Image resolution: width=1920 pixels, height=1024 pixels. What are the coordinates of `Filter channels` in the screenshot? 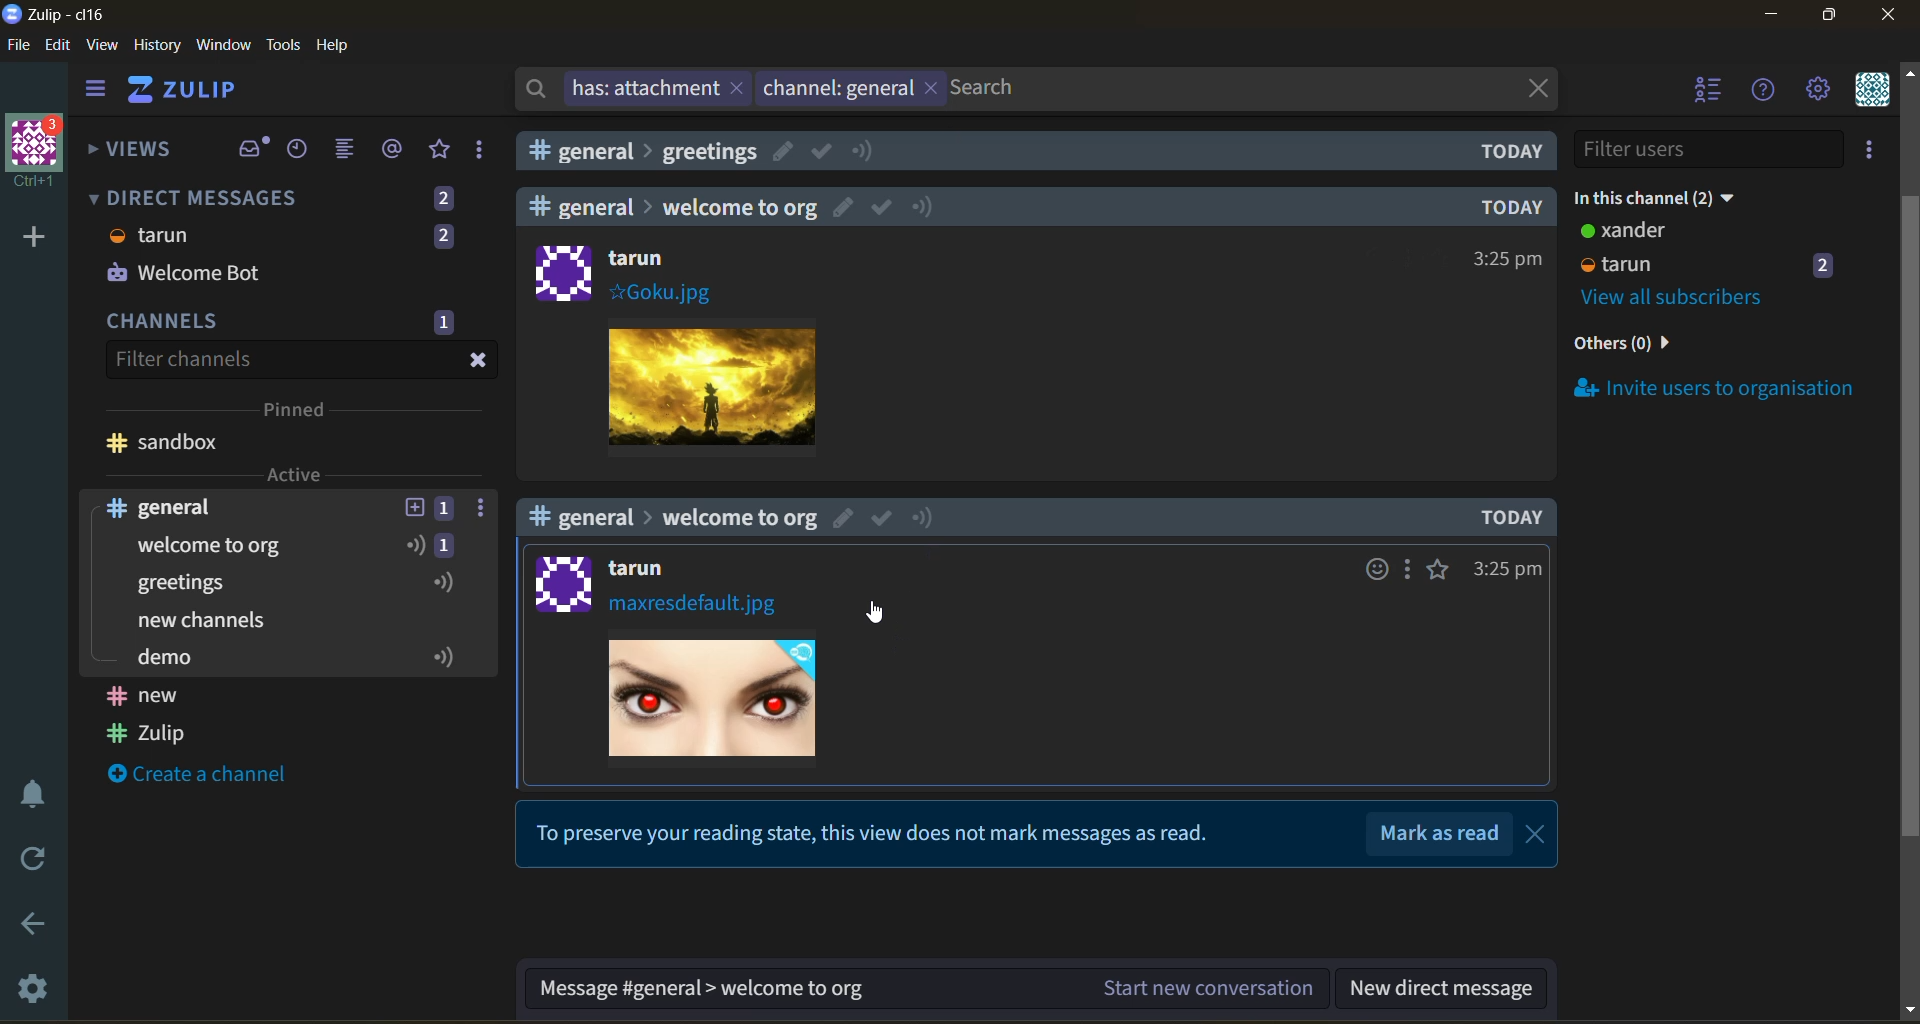 It's located at (181, 359).